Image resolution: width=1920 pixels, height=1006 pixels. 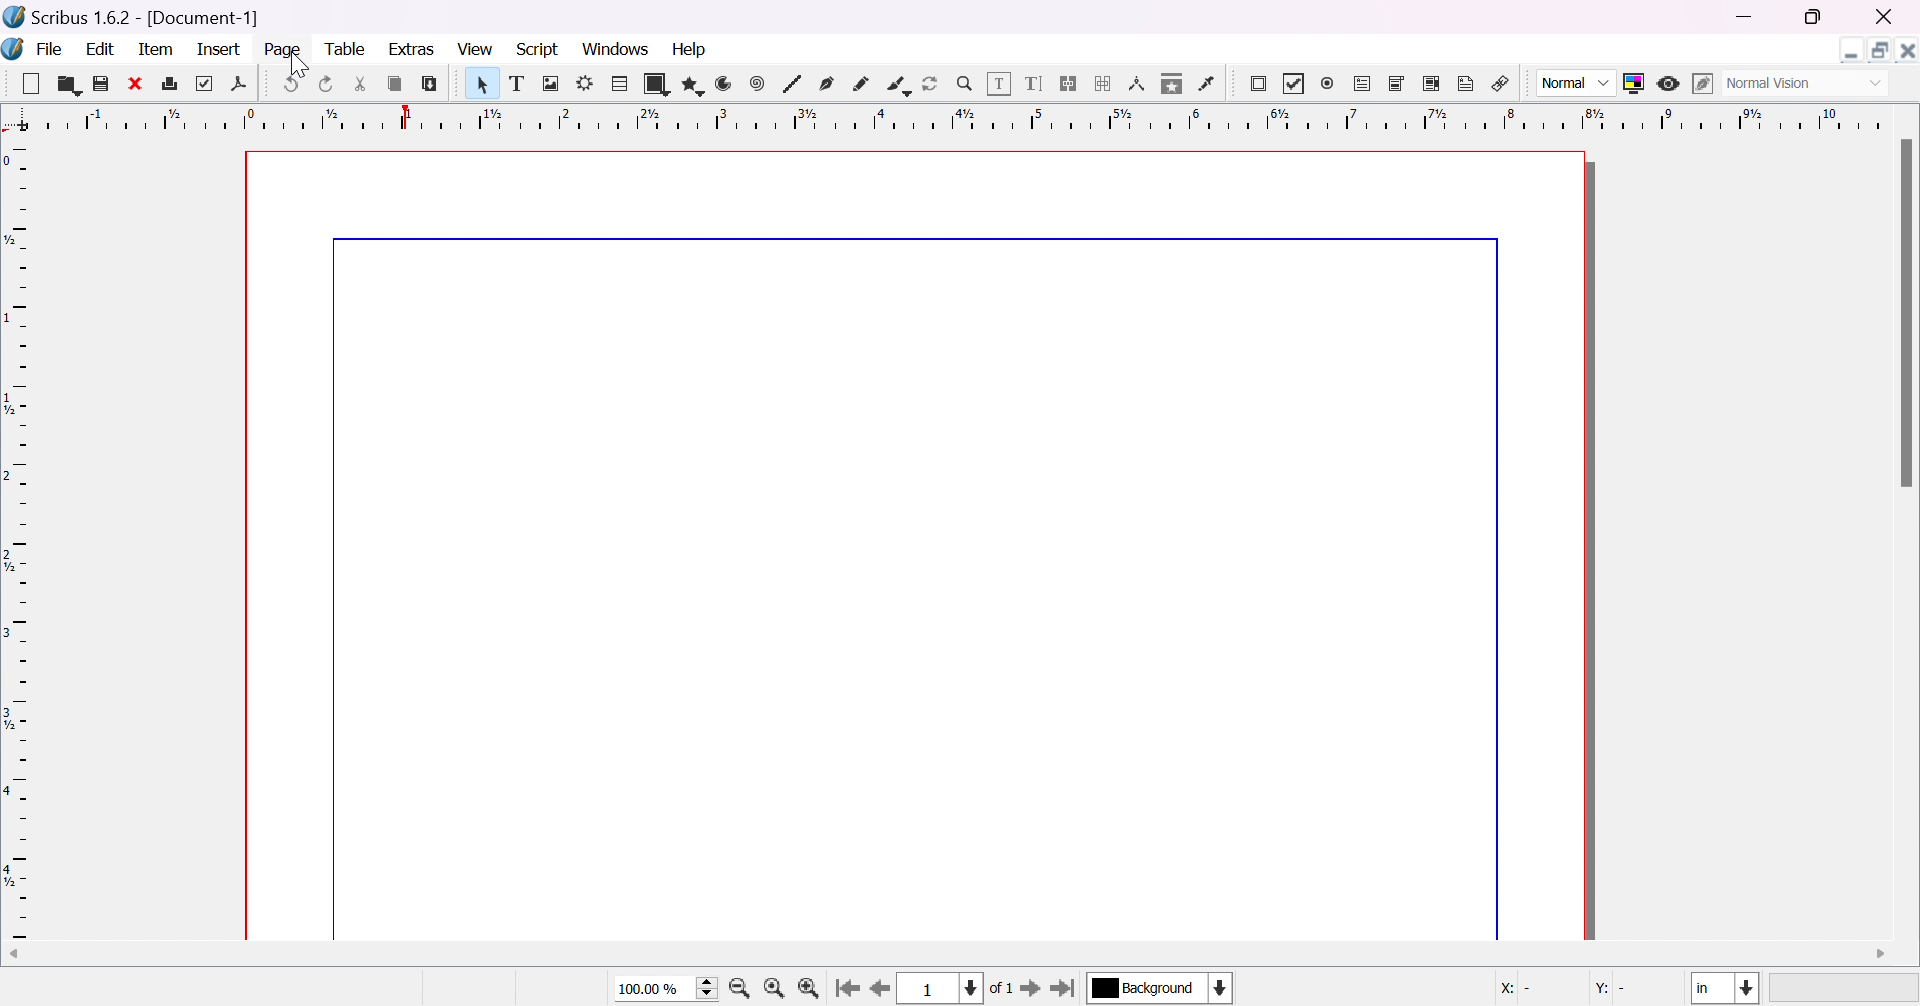 What do you see at coordinates (283, 46) in the screenshot?
I see `page` at bounding box center [283, 46].